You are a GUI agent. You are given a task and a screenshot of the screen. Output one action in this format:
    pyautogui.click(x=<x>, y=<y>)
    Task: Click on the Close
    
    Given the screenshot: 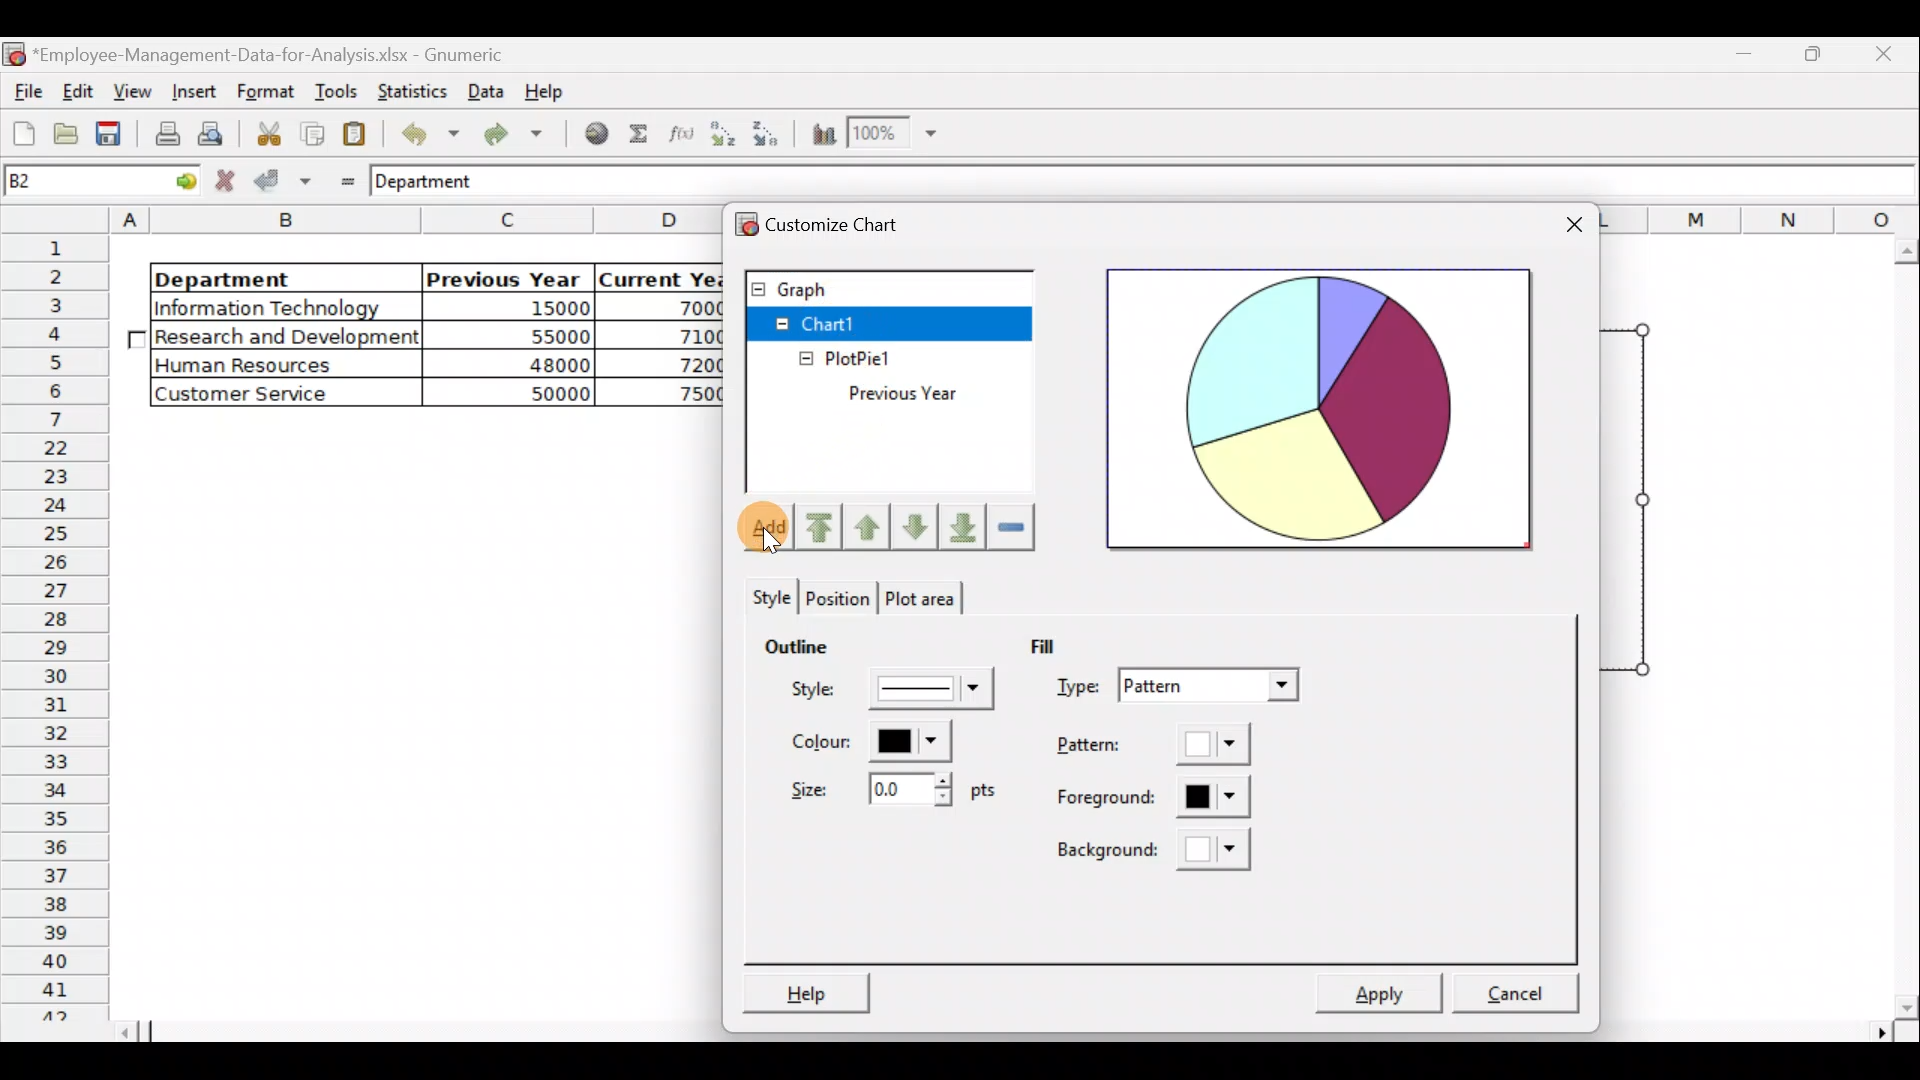 What is the action you would take?
    pyautogui.click(x=1885, y=57)
    